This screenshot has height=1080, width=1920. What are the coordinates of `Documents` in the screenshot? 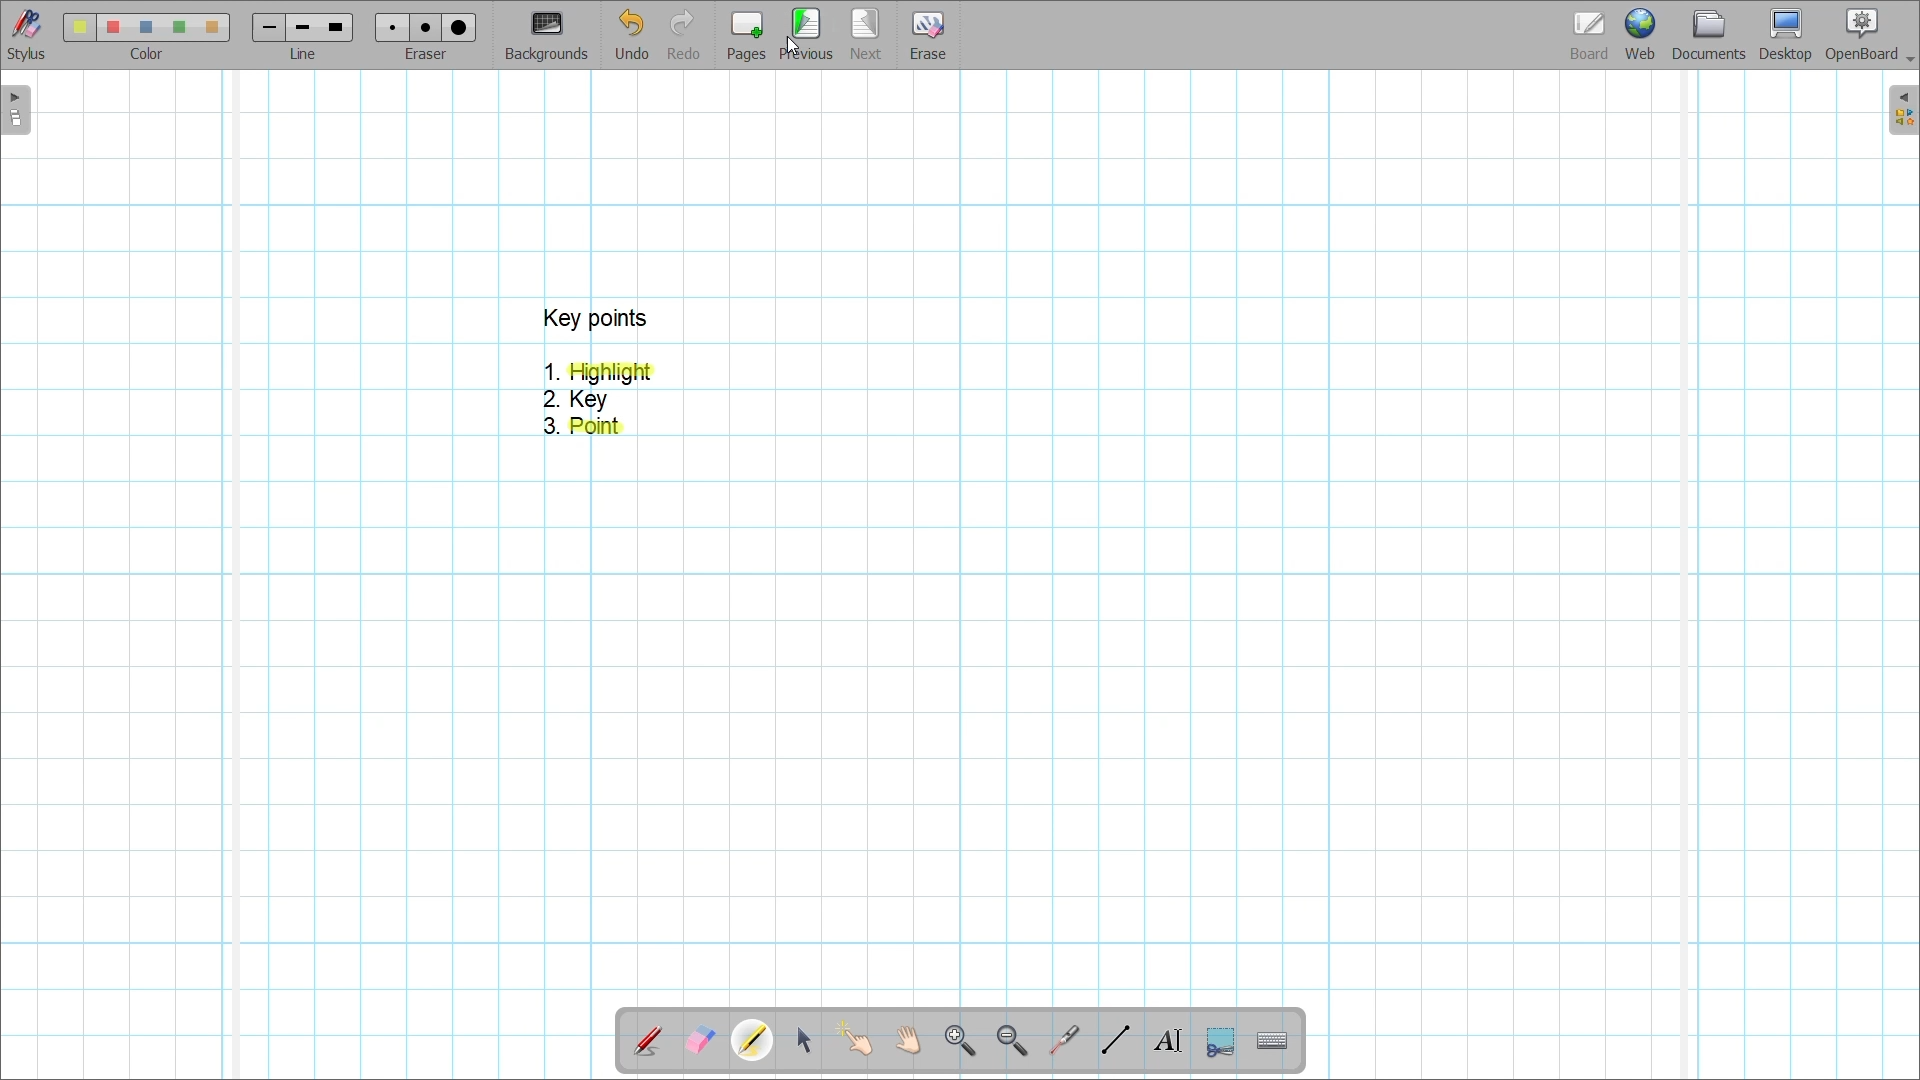 It's located at (1709, 35).